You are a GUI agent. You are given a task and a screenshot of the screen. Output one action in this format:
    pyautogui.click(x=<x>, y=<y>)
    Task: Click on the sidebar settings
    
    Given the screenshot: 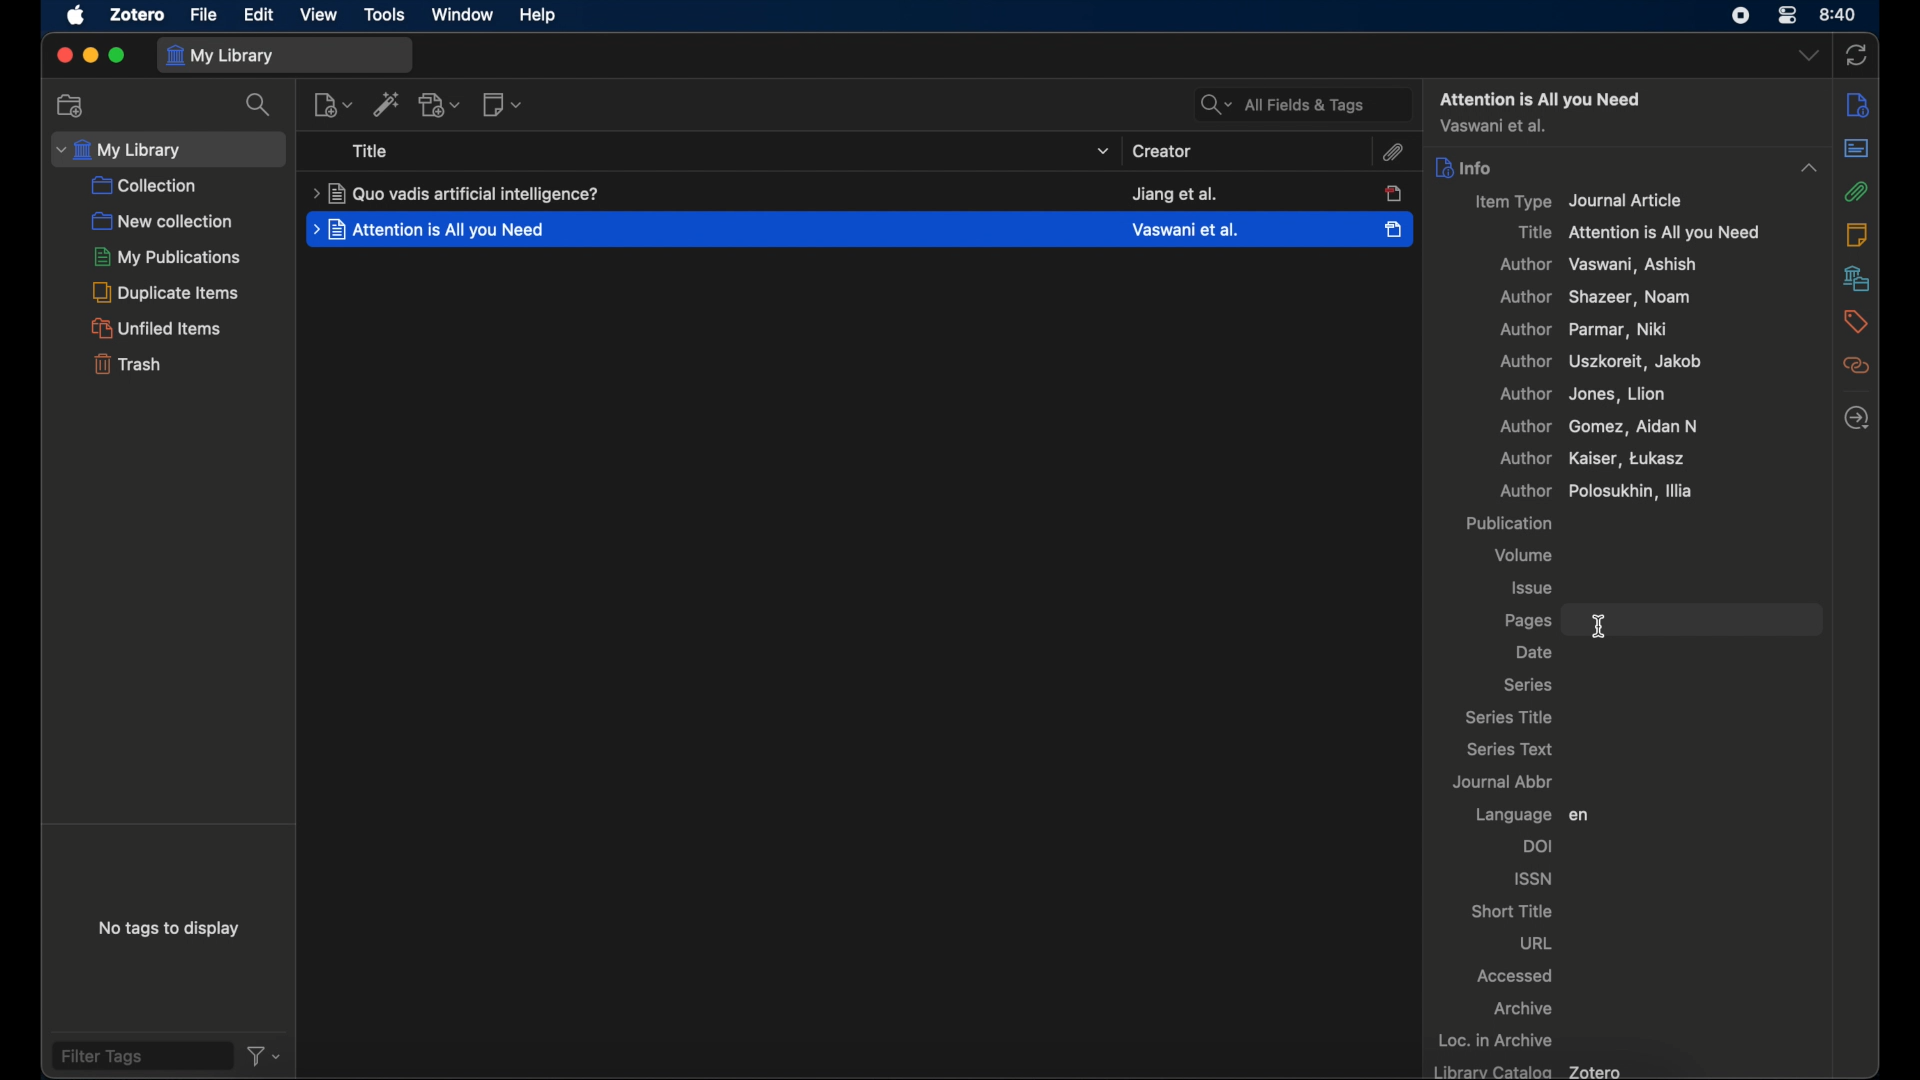 What is the action you would take?
    pyautogui.click(x=1857, y=105)
    